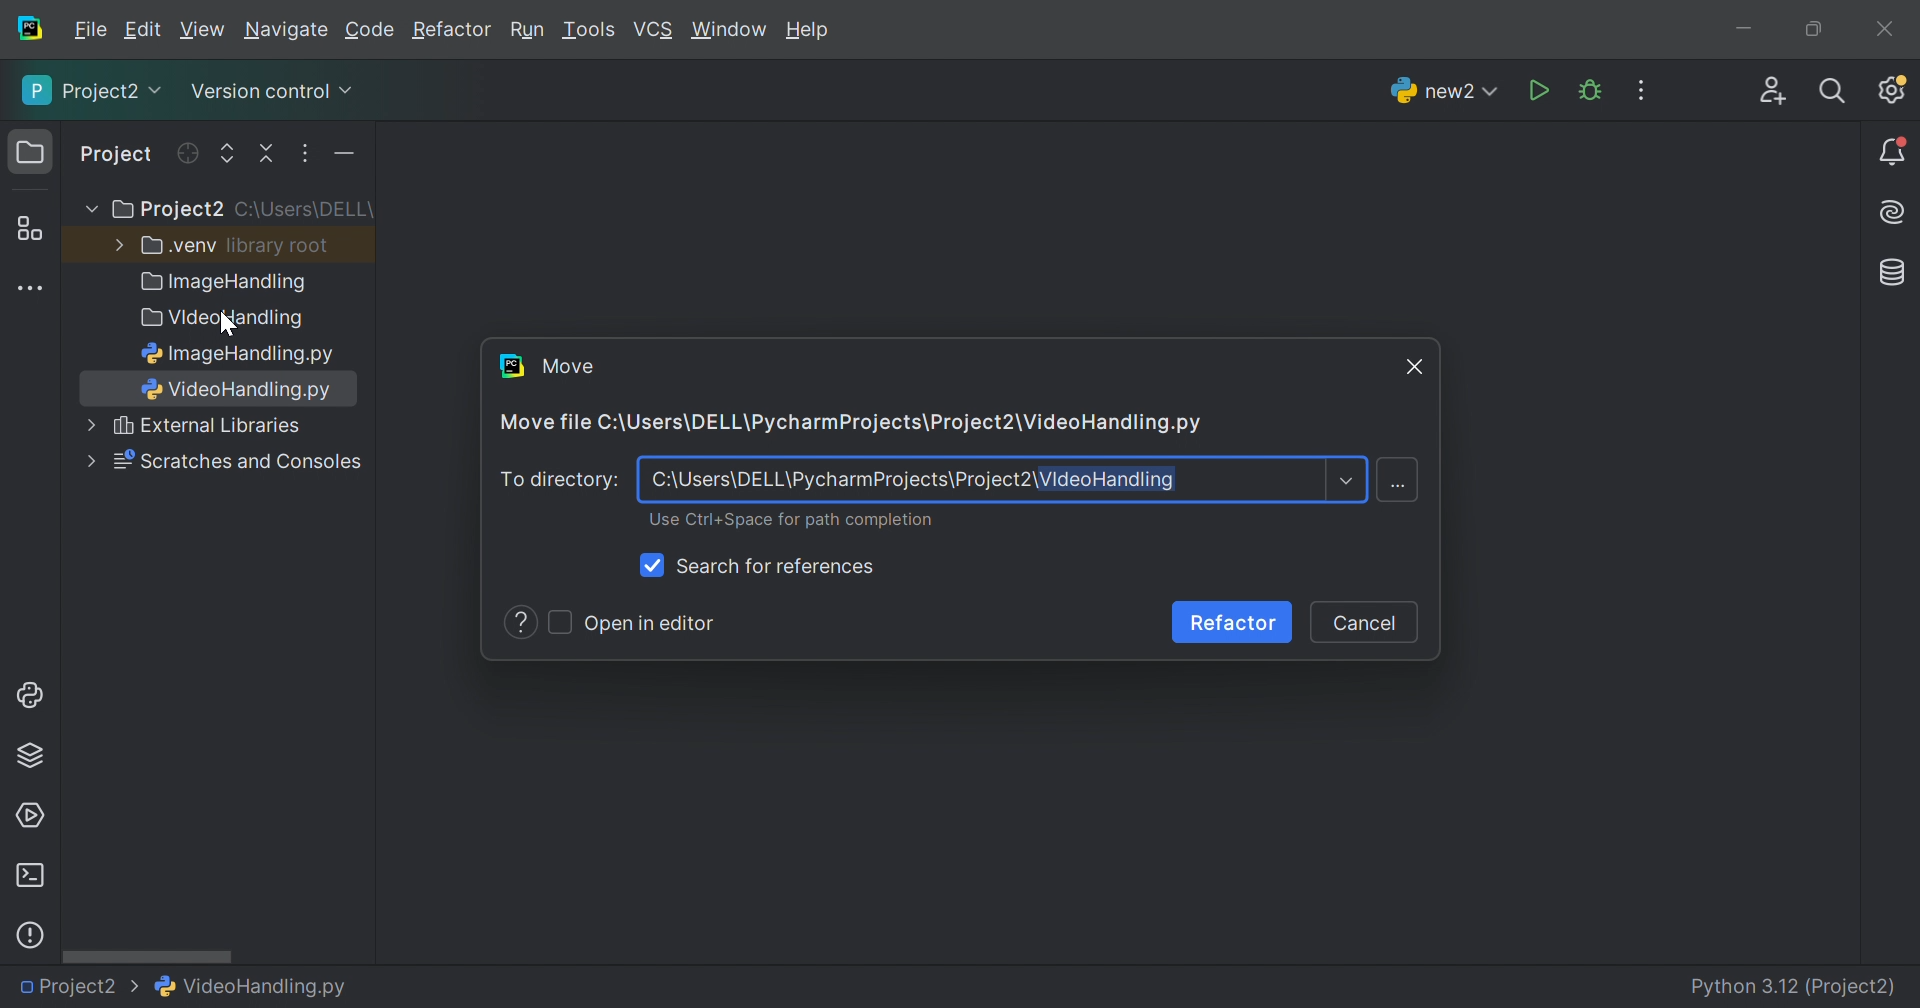 This screenshot has height=1008, width=1920. Describe the element at coordinates (91, 30) in the screenshot. I see `File` at that location.